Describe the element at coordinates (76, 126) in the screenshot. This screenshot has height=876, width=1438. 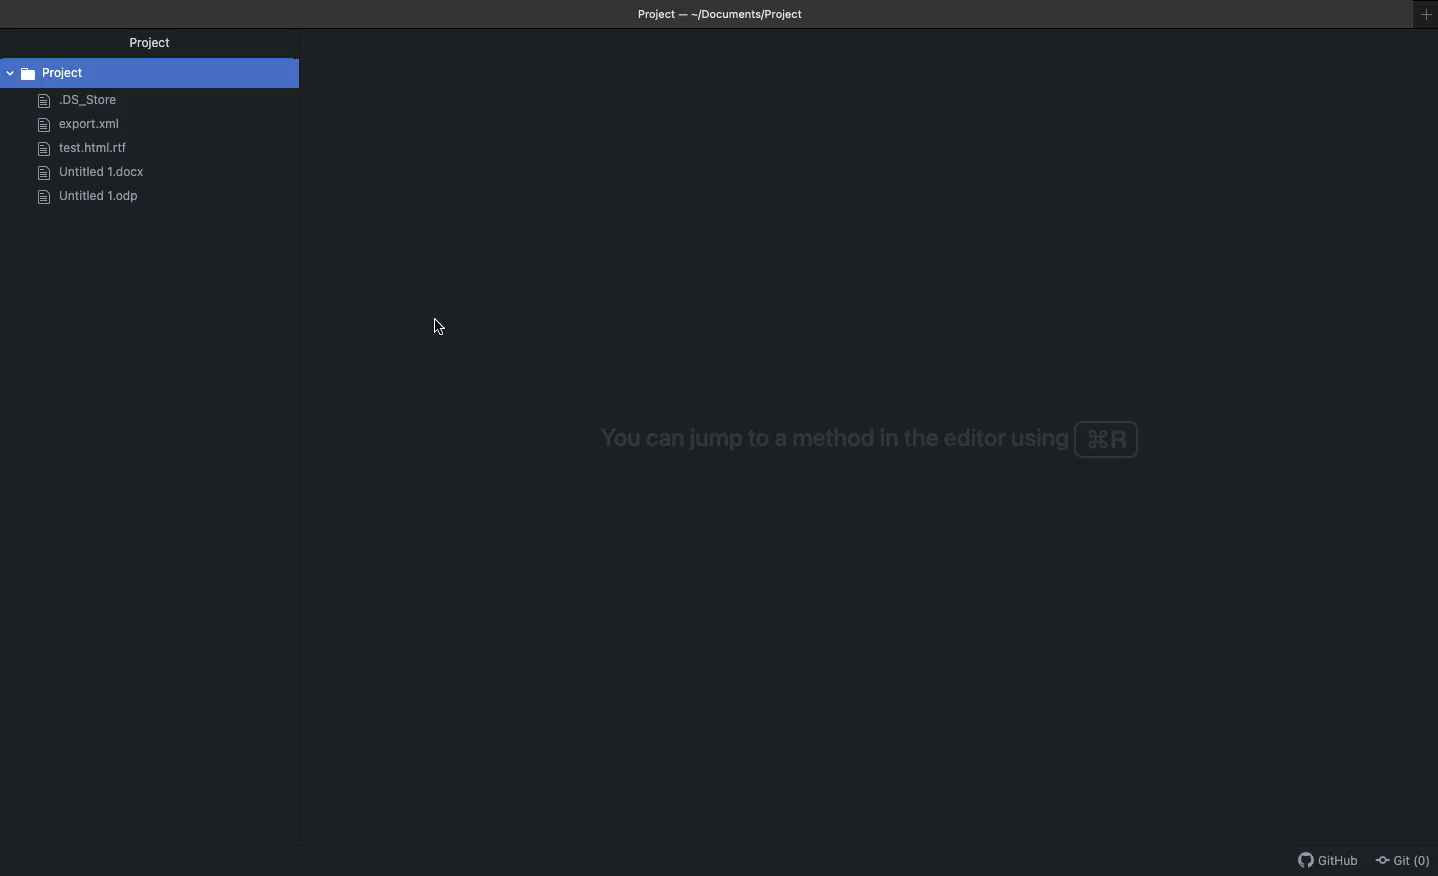
I see `xml` at that location.